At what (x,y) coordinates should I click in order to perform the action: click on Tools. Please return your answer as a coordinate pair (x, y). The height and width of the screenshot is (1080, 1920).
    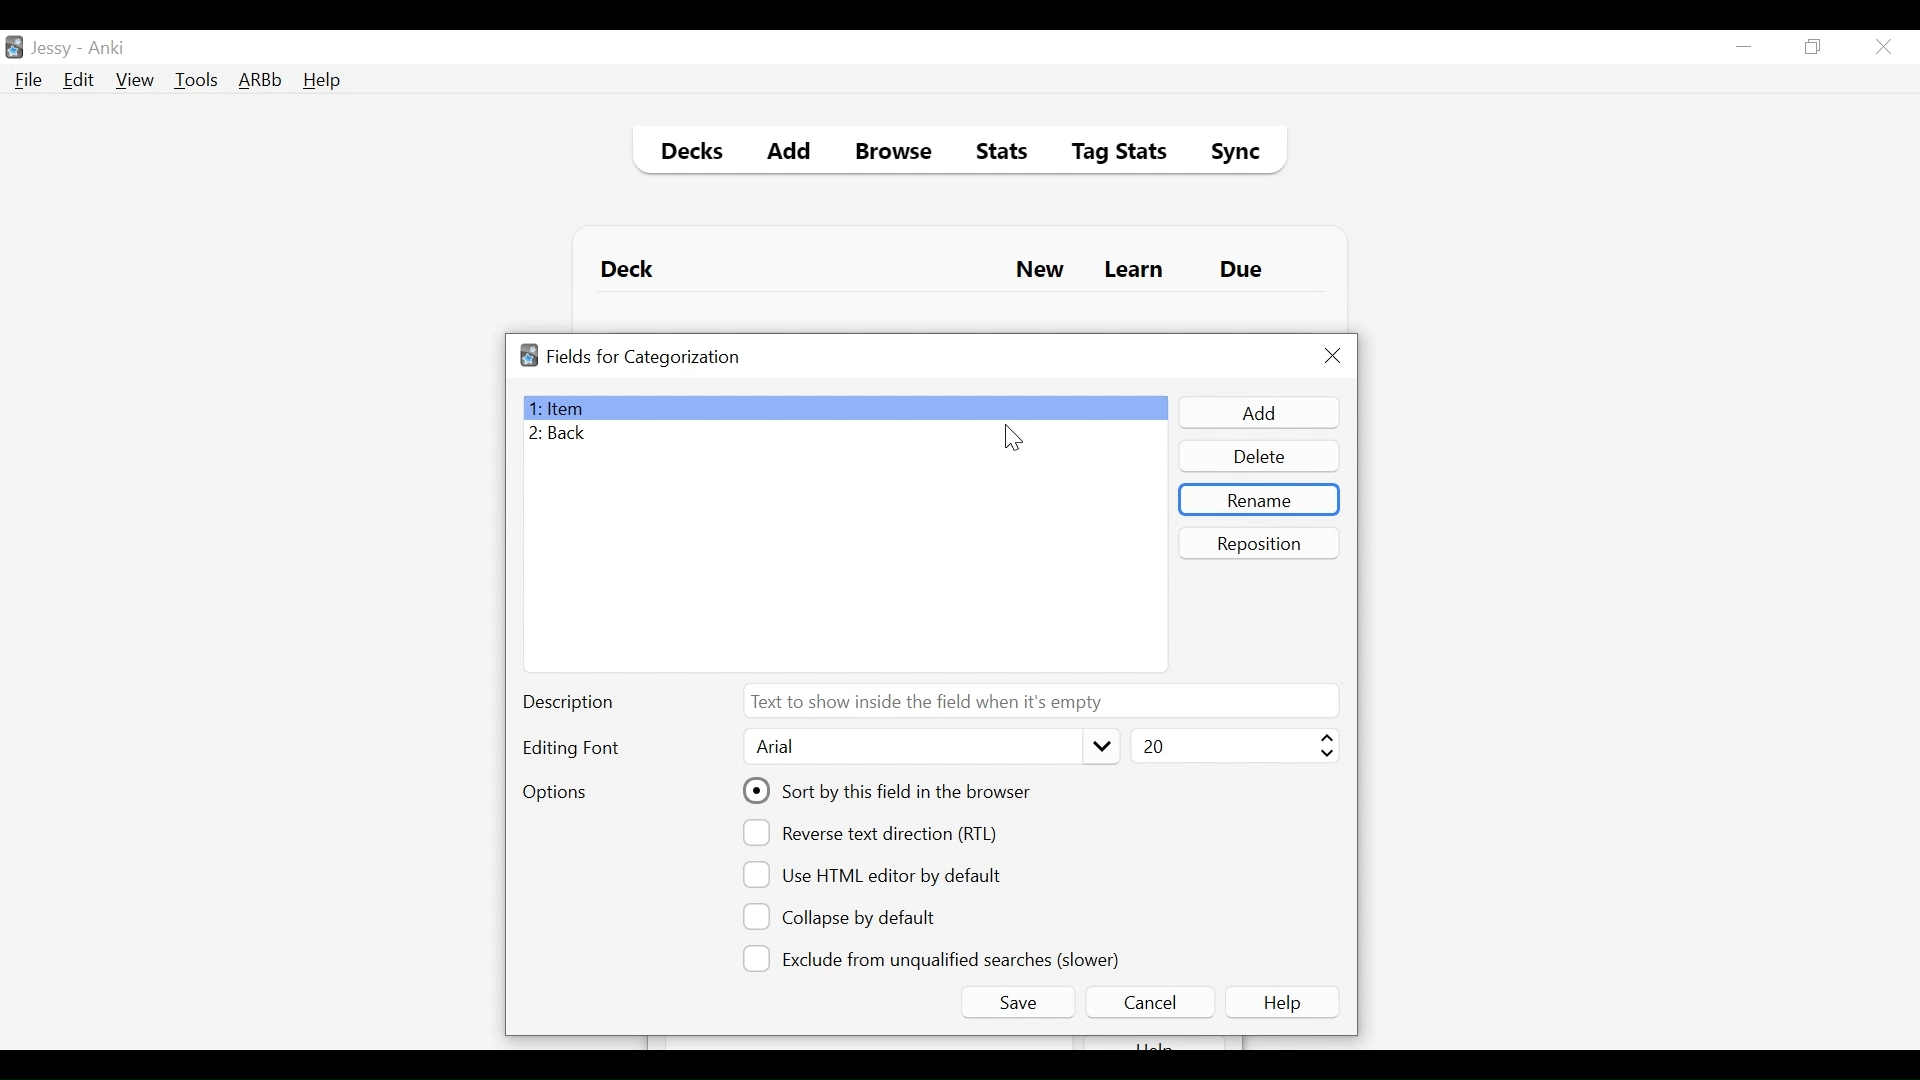
    Looking at the image, I should click on (196, 79).